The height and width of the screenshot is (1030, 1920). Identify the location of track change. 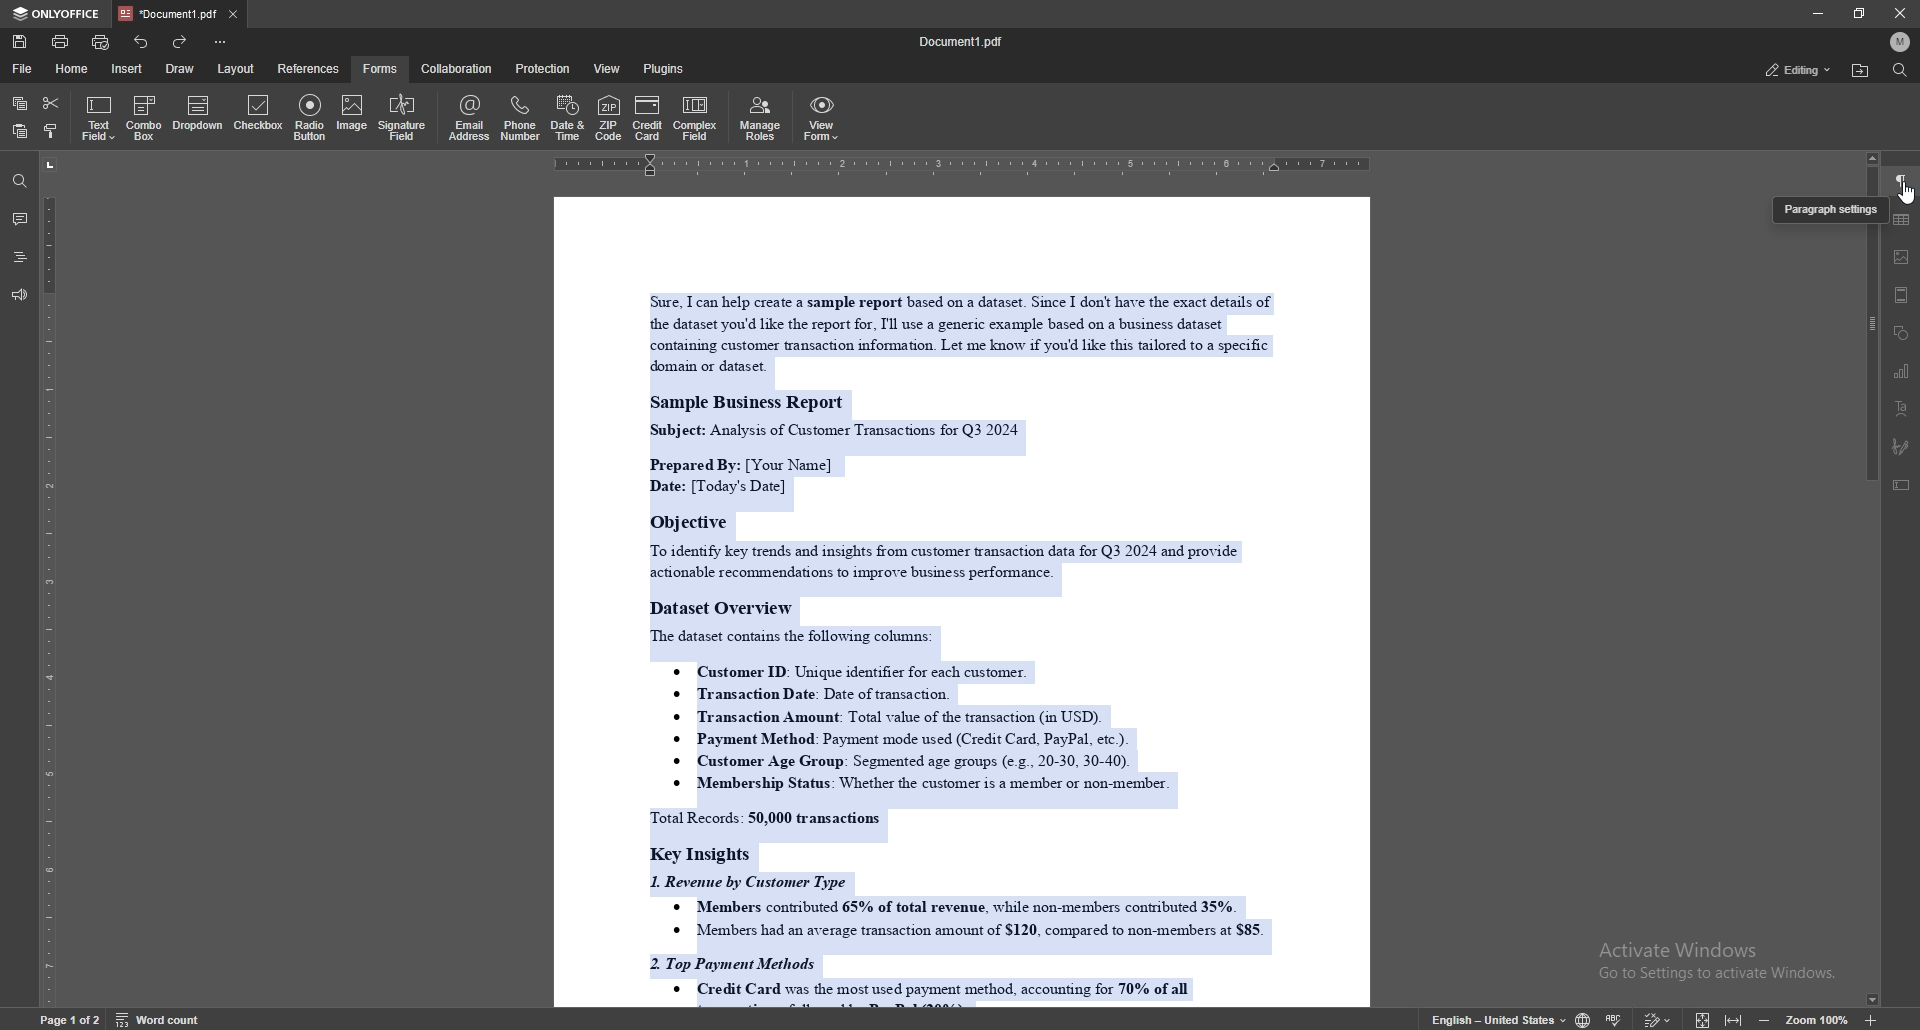
(1658, 1017).